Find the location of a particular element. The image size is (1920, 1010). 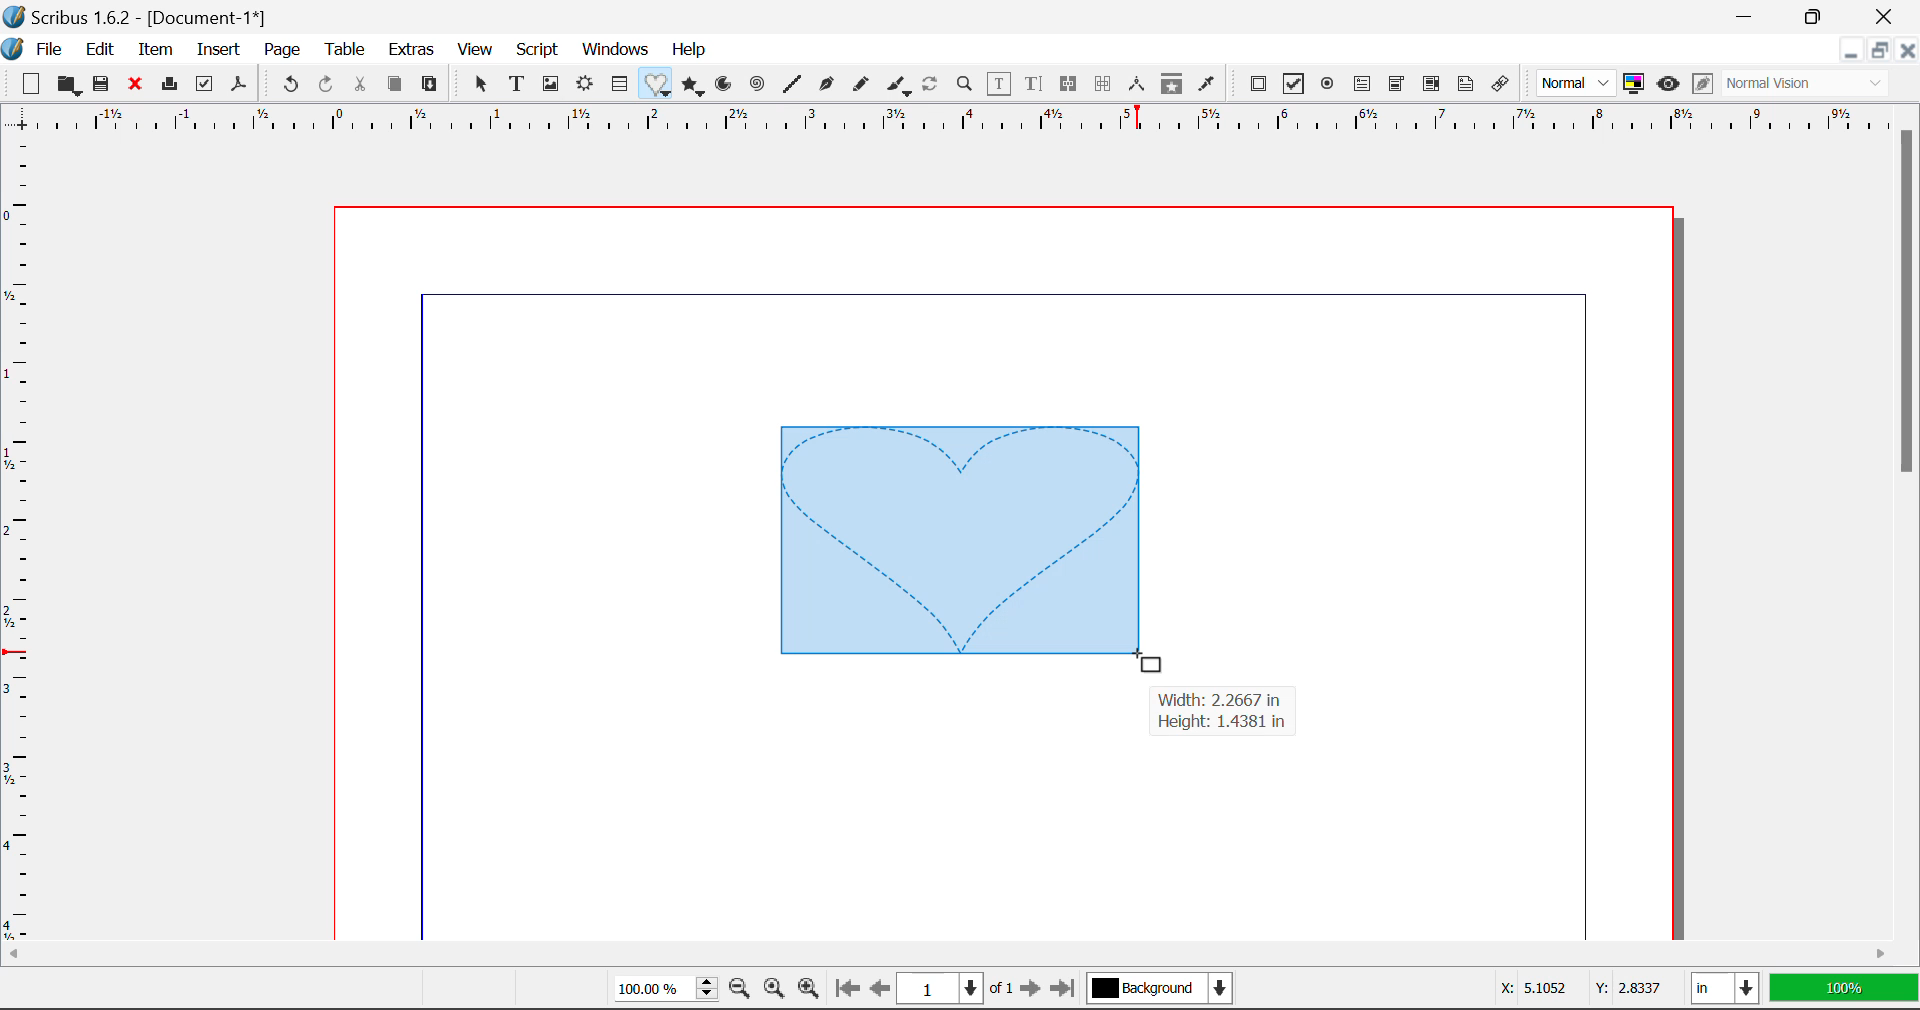

Insert Special Shapes is located at coordinates (658, 86).